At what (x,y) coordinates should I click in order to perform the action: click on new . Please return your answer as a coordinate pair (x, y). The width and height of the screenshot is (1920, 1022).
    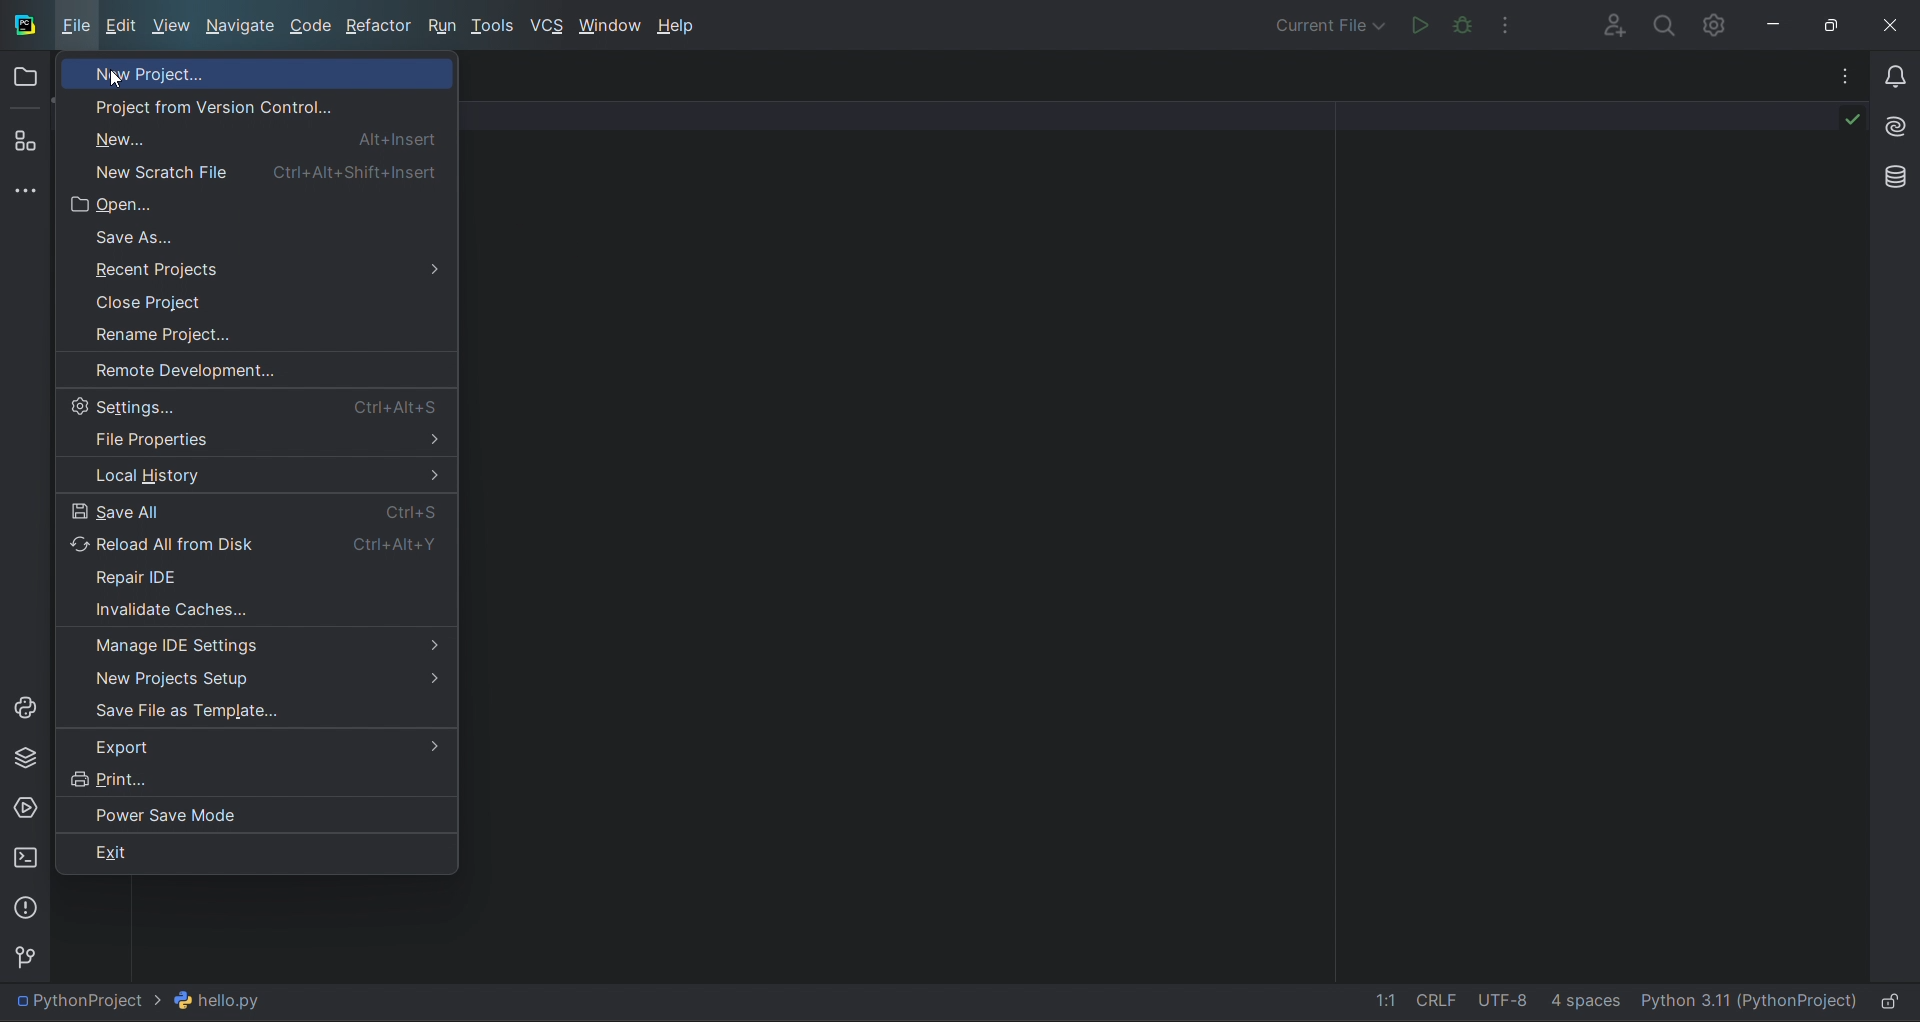
    Looking at the image, I should click on (264, 170).